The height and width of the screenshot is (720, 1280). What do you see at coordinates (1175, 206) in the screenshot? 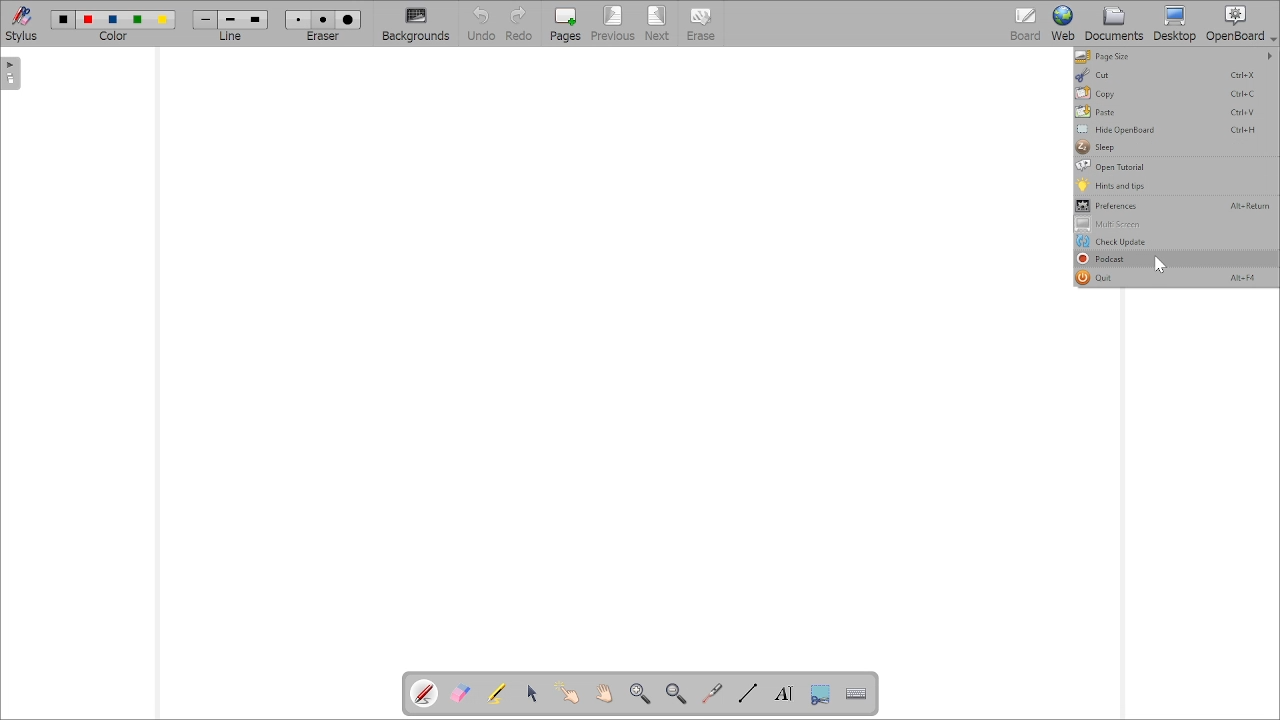
I see `Prfferences` at bounding box center [1175, 206].